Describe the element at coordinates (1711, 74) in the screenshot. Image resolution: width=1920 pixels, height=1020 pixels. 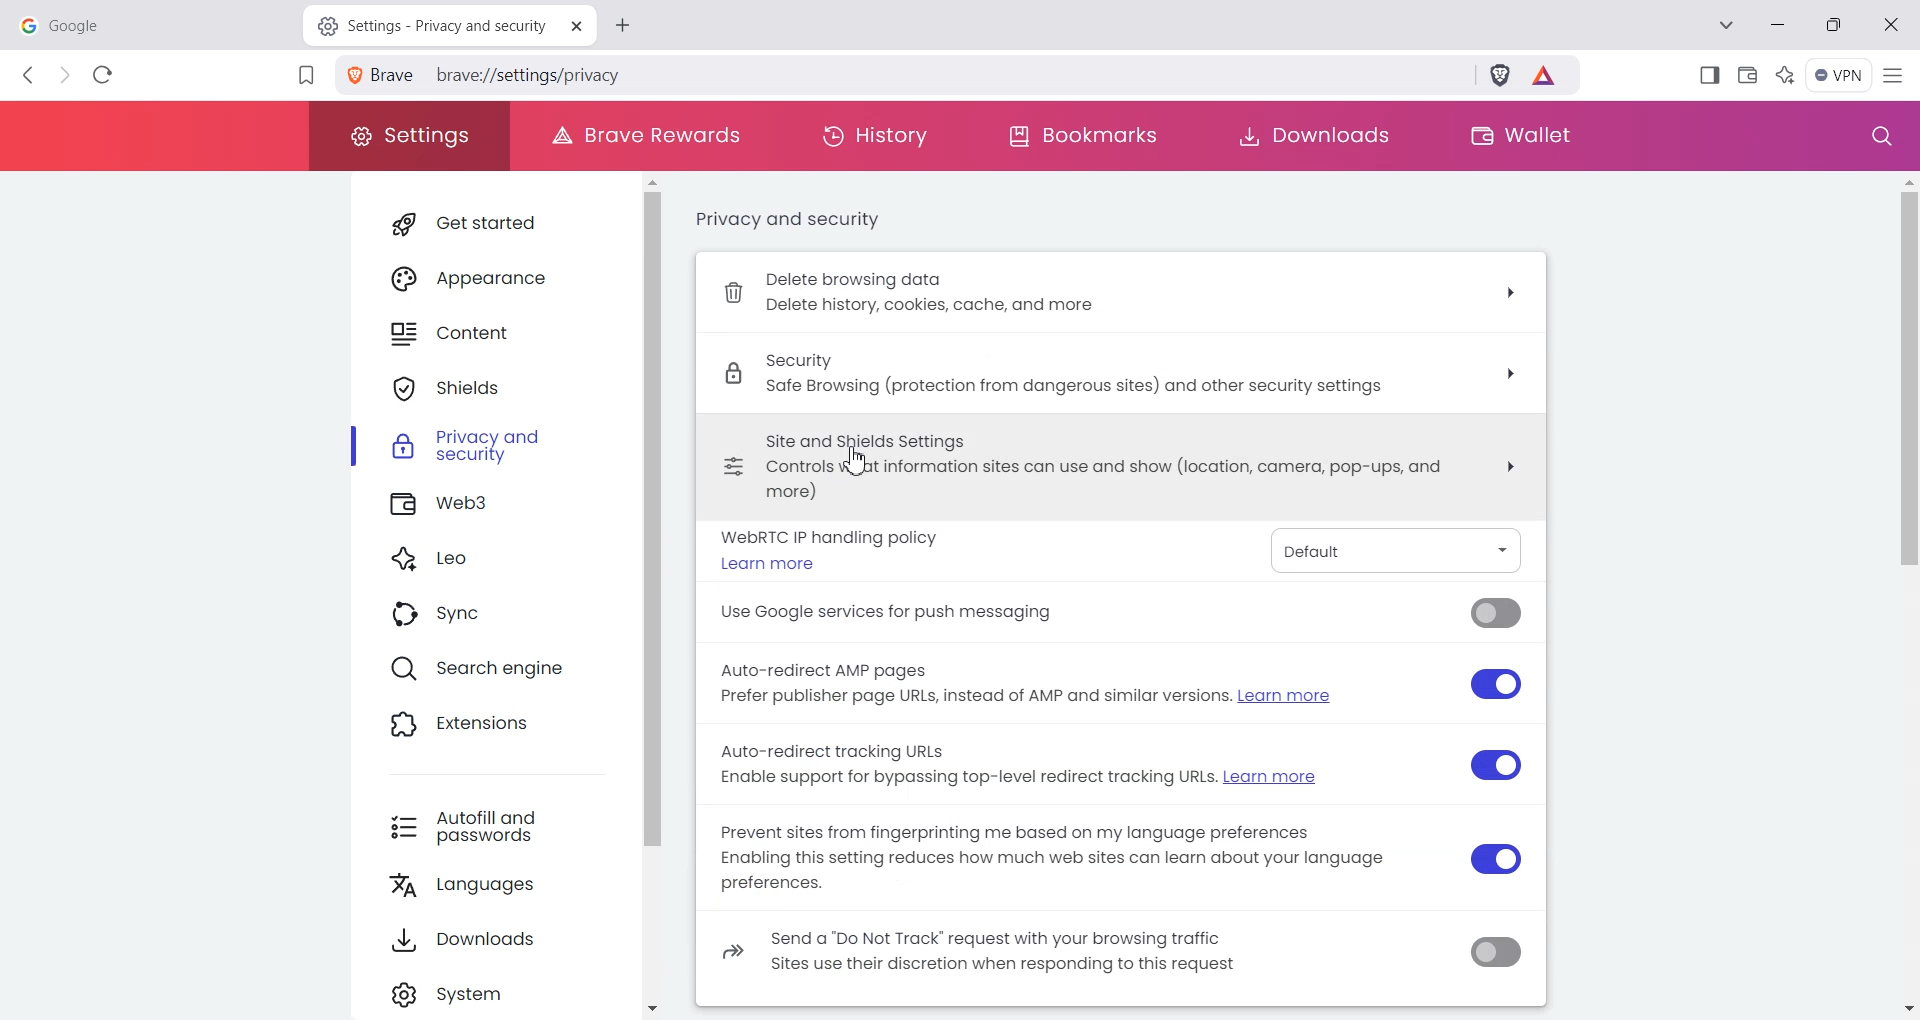
I see `Show Sidebar` at that location.